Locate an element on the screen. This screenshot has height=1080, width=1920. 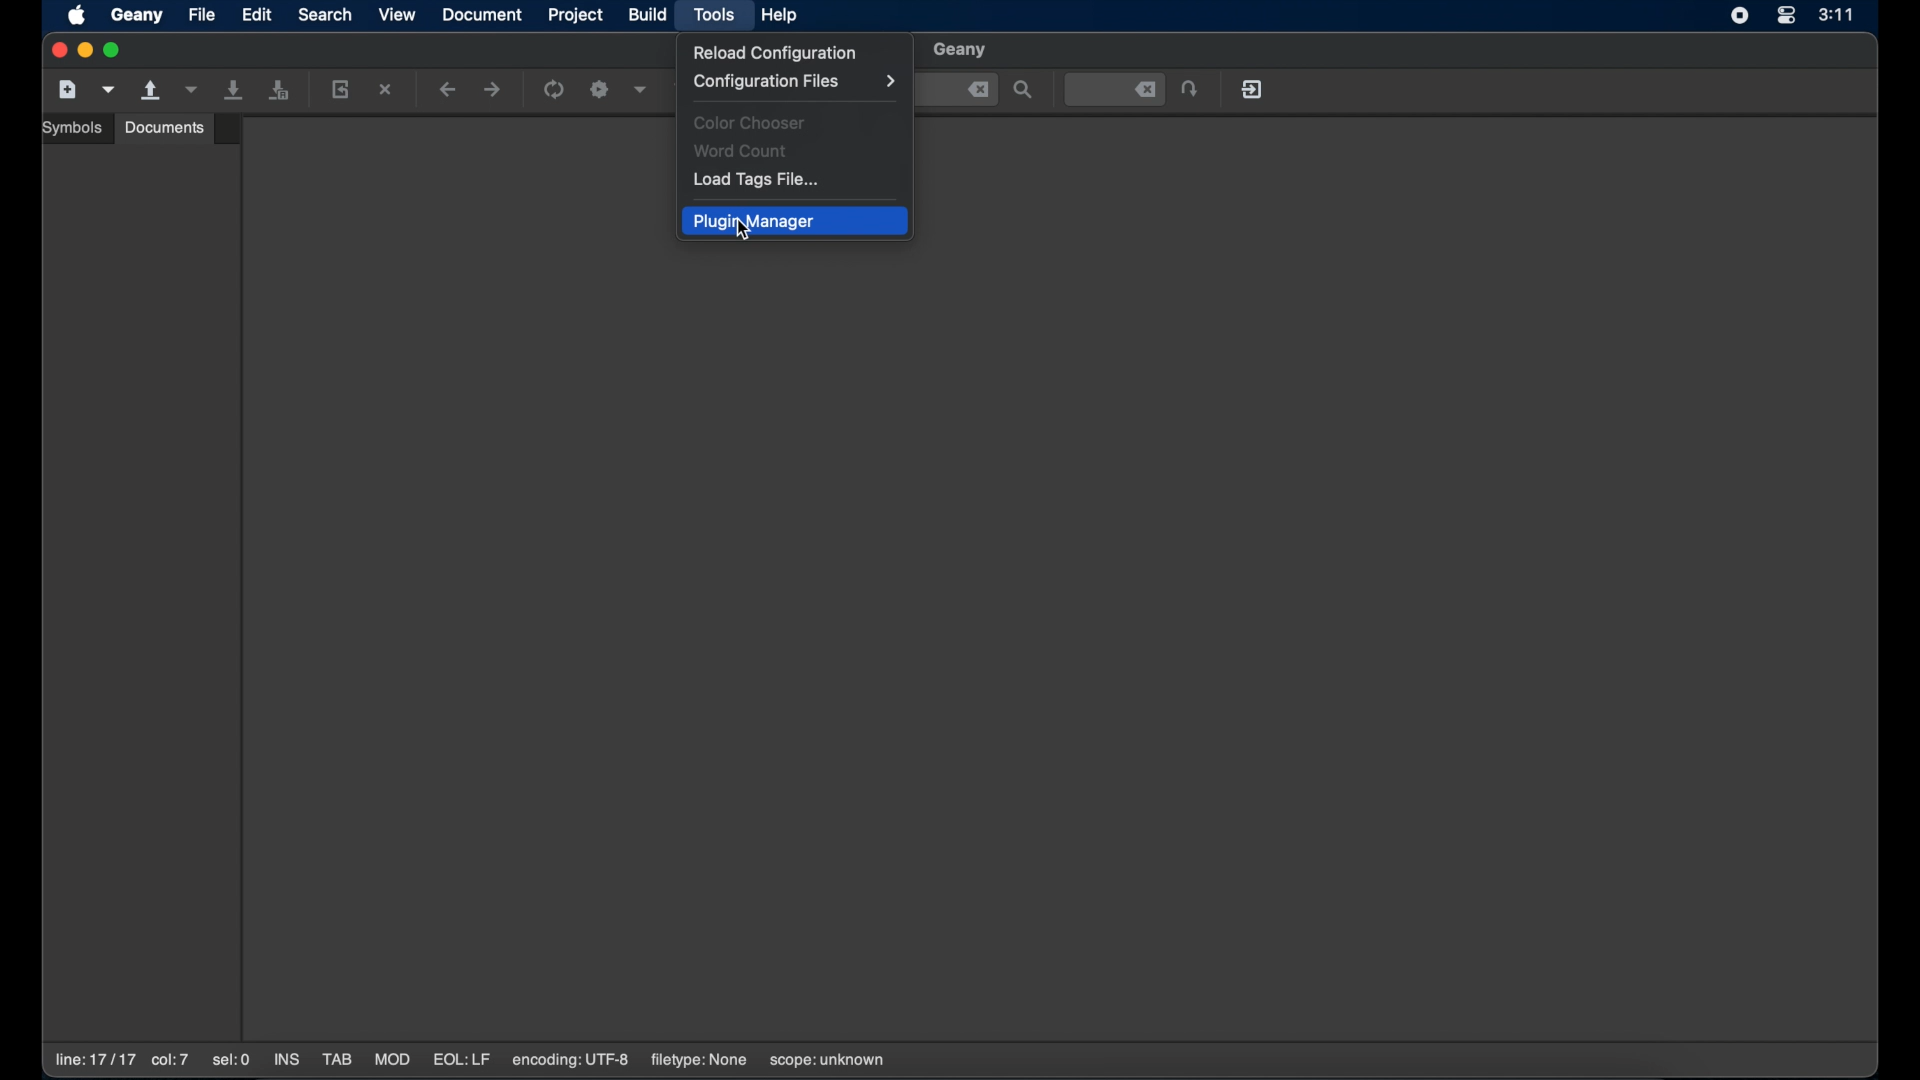
choose more build options is located at coordinates (641, 89).